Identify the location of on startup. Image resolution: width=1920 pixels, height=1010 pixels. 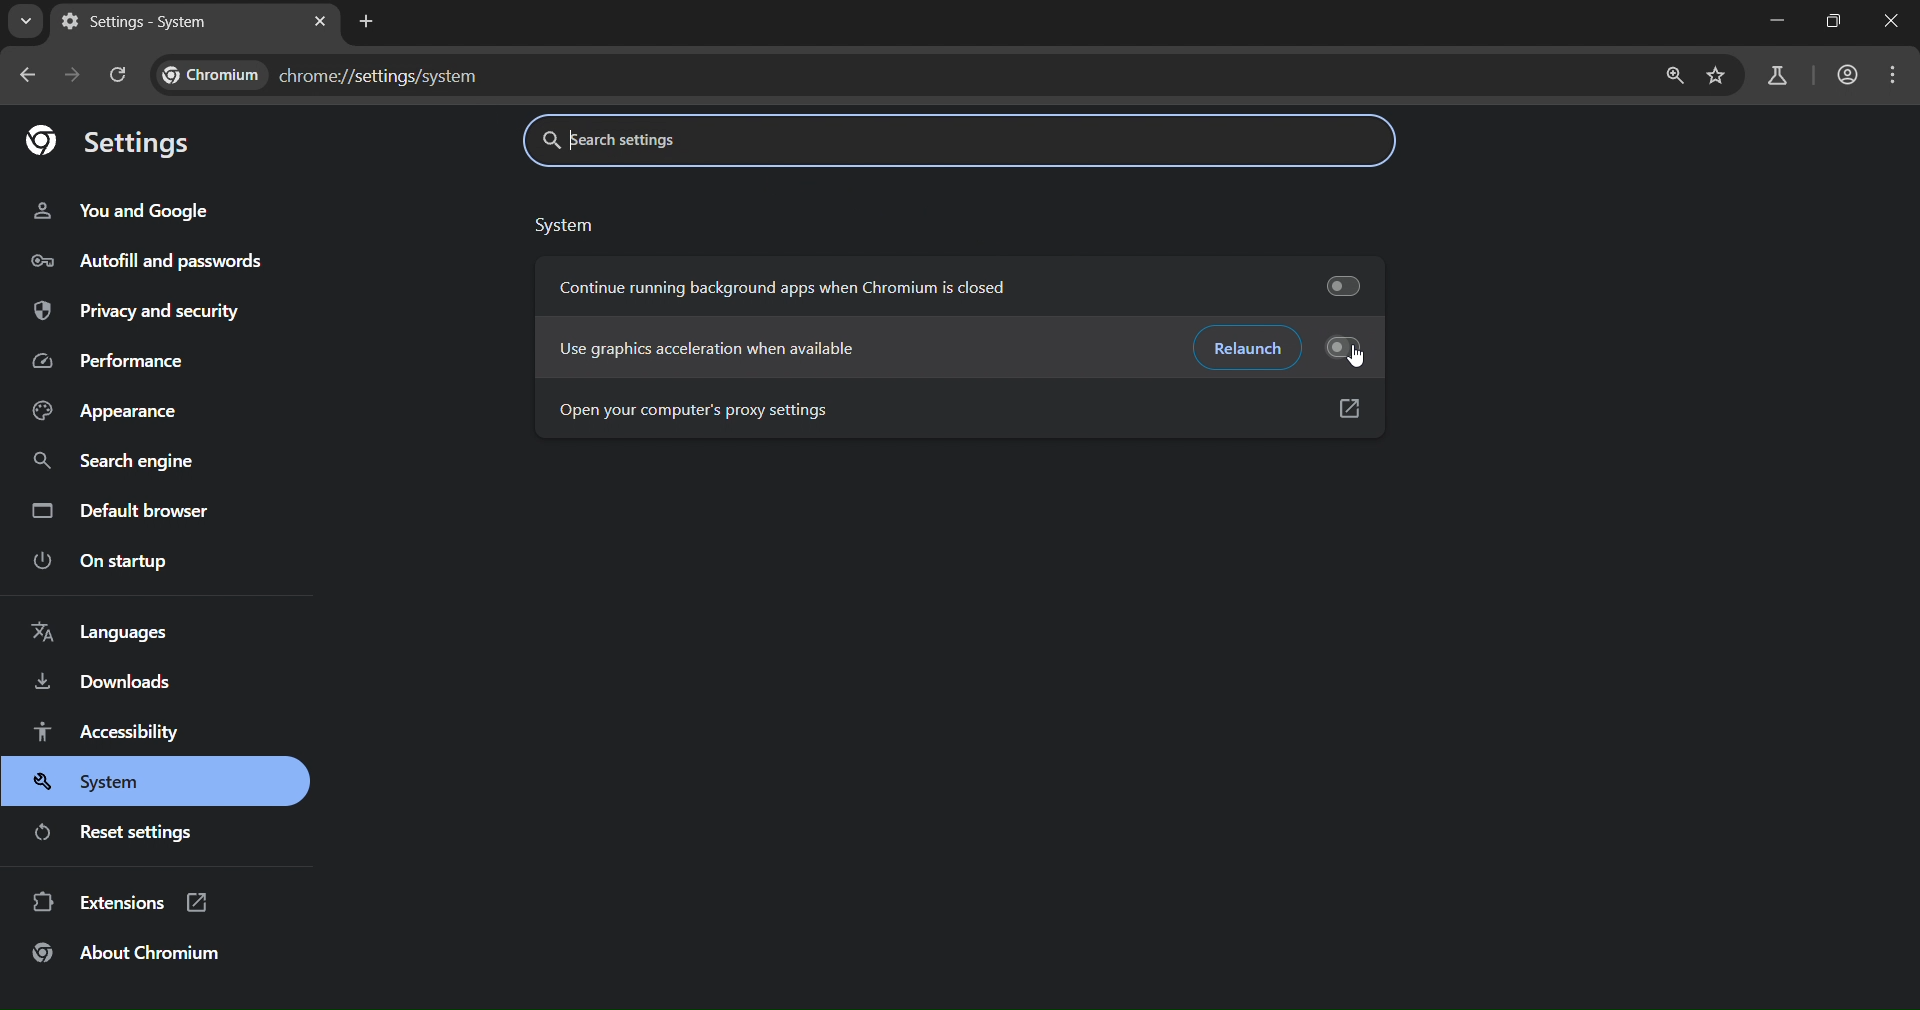
(102, 561).